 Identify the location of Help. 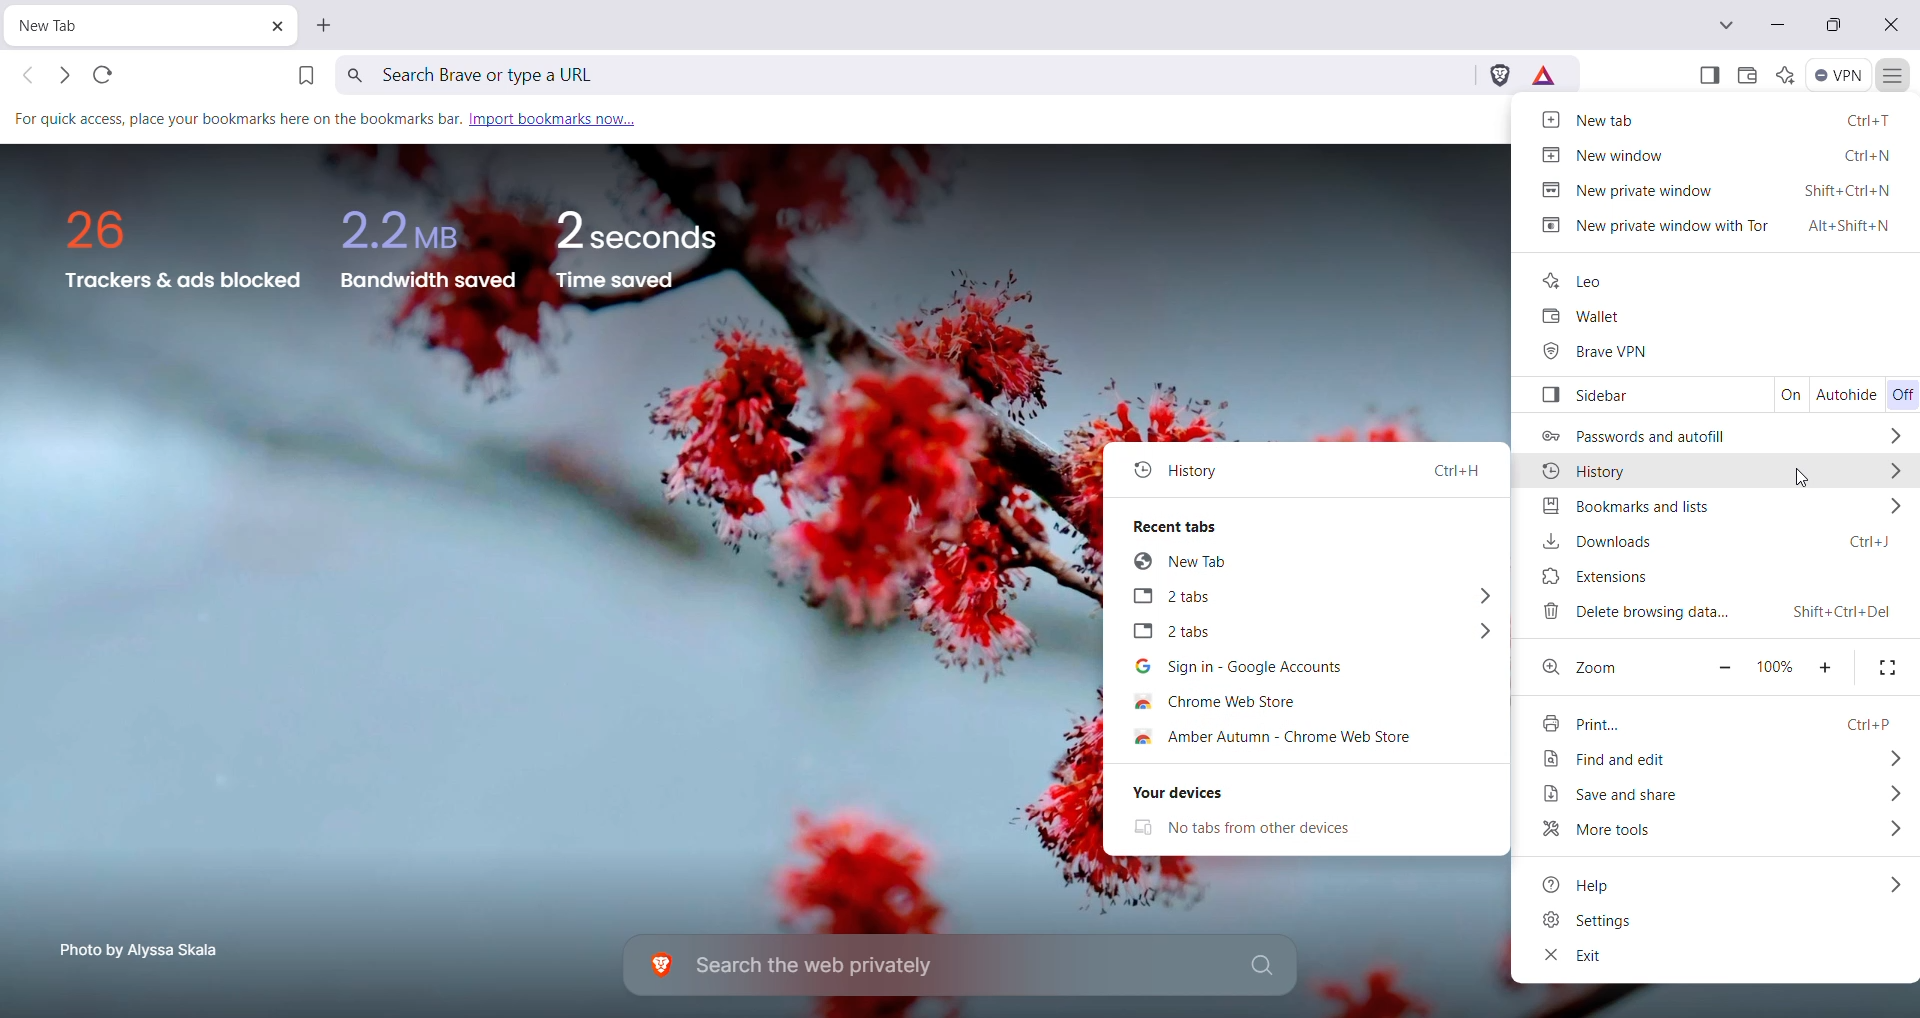
(1722, 884).